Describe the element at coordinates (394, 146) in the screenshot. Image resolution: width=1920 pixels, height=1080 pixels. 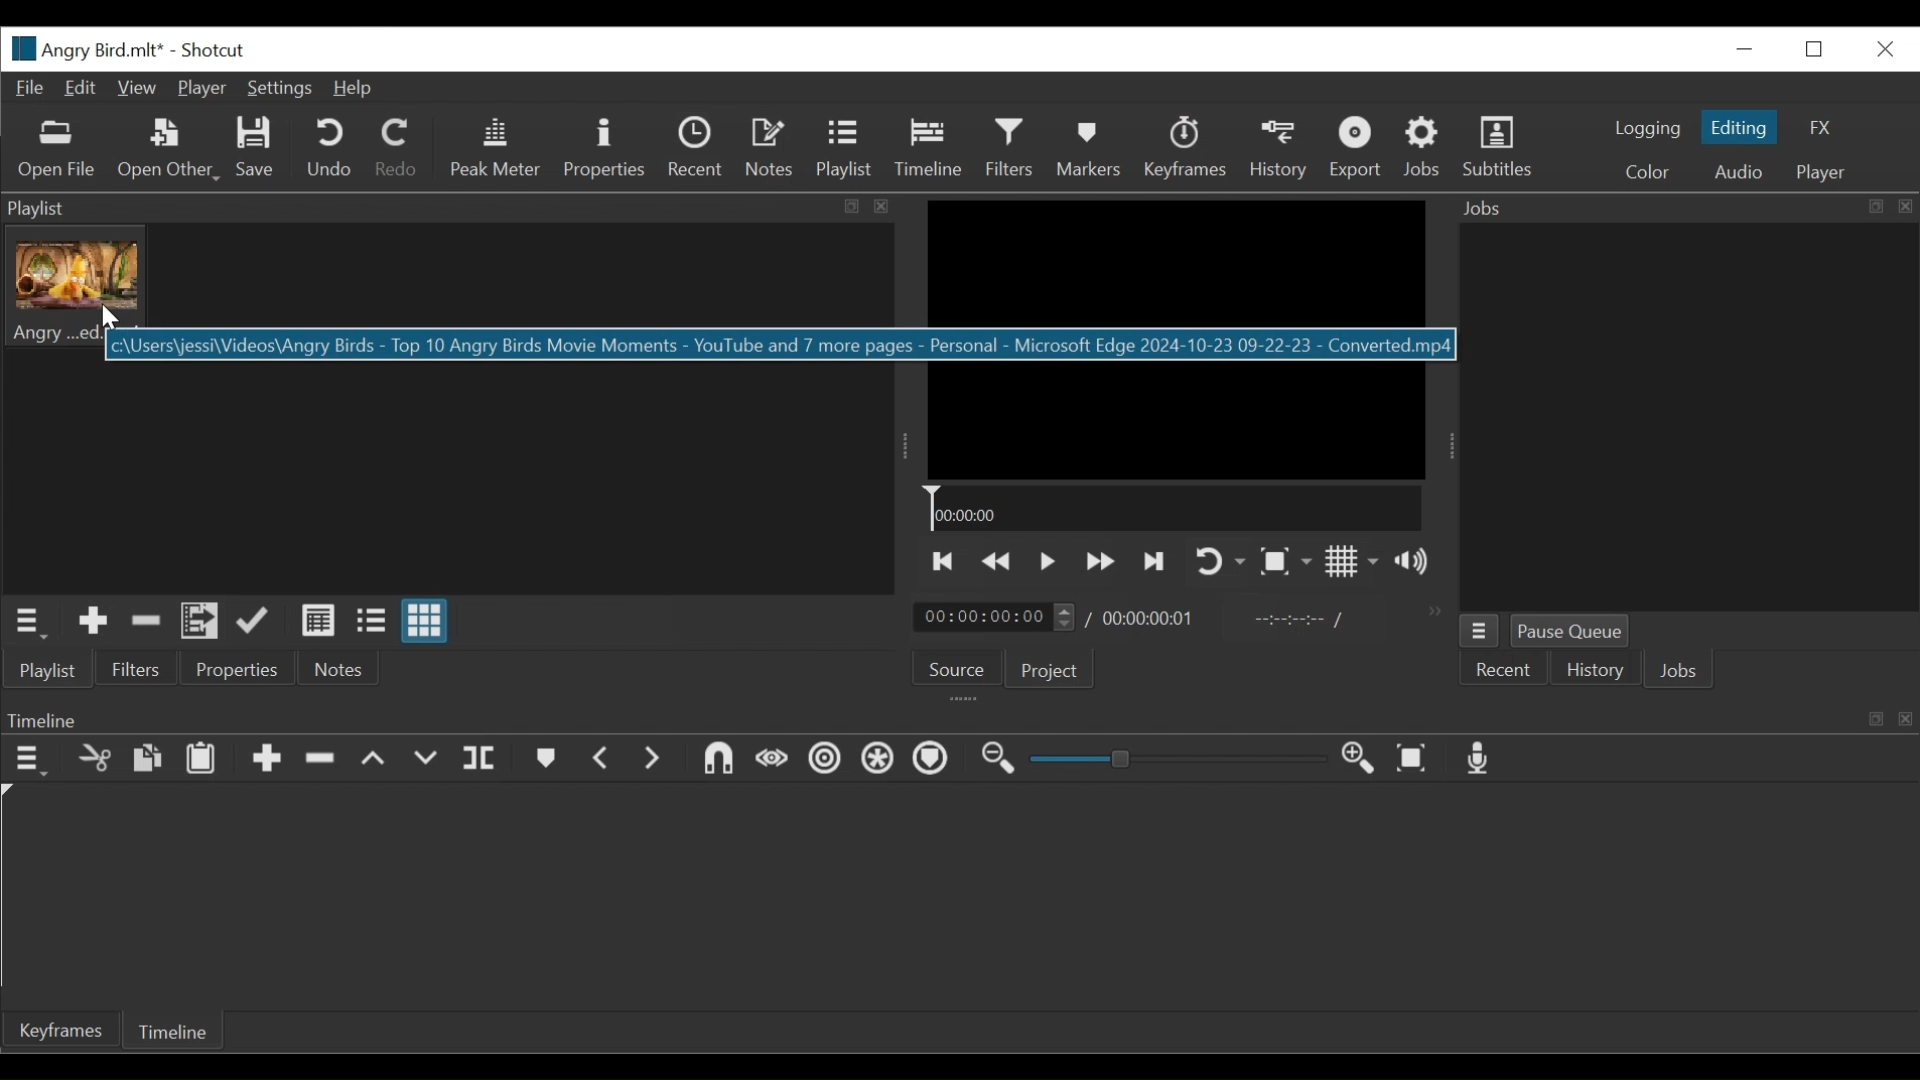
I see `Redo` at that location.